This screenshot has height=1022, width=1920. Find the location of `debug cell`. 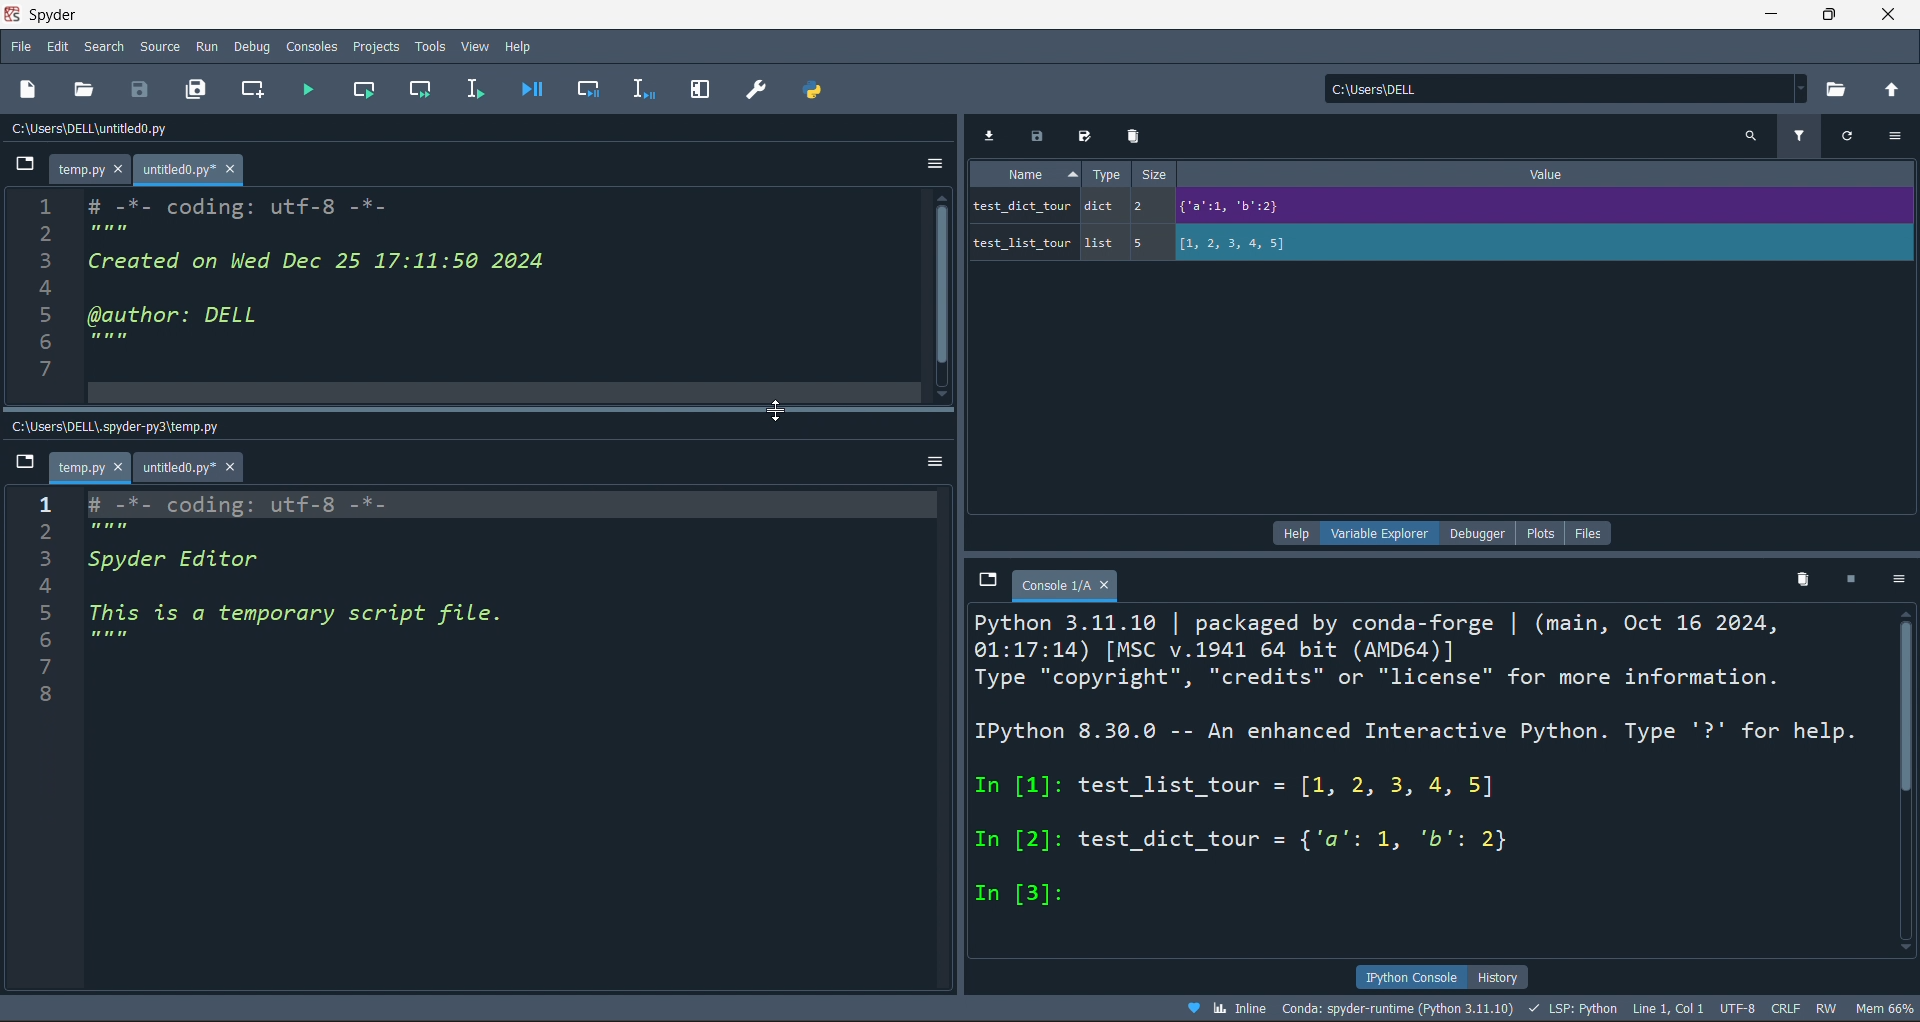

debug cell is located at coordinates (588, 89).